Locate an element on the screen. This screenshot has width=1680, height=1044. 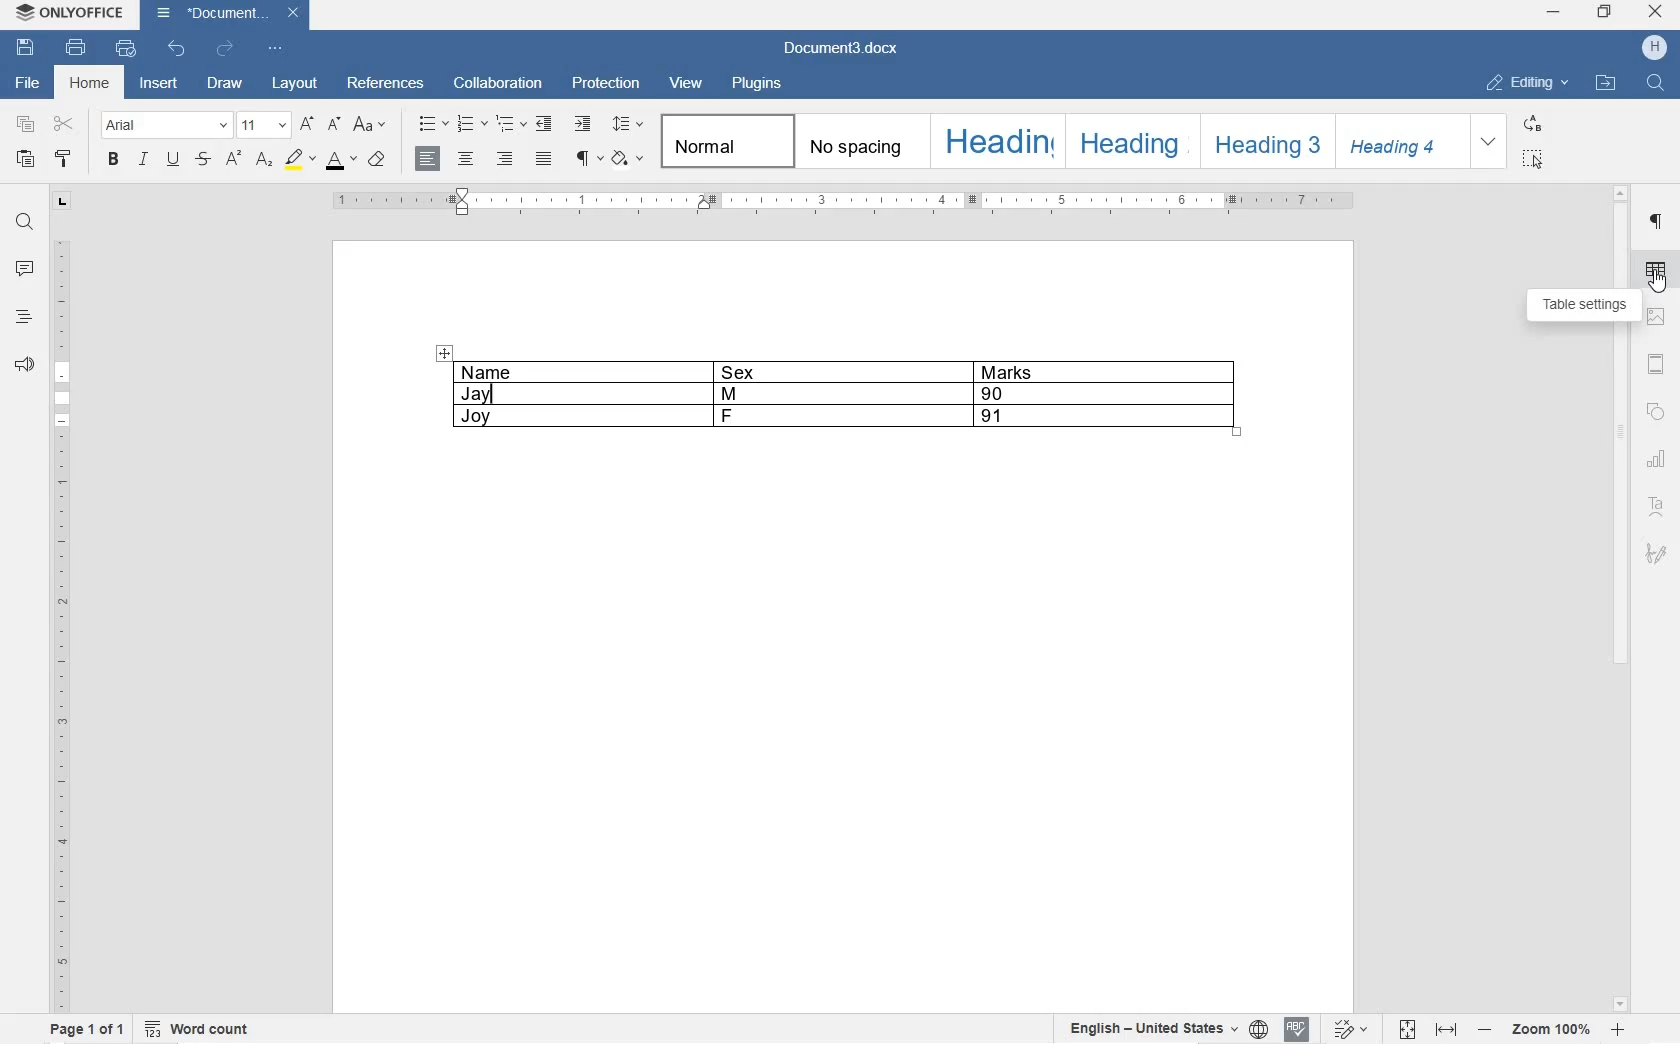
SHADING is located at coordinates (627, 157).